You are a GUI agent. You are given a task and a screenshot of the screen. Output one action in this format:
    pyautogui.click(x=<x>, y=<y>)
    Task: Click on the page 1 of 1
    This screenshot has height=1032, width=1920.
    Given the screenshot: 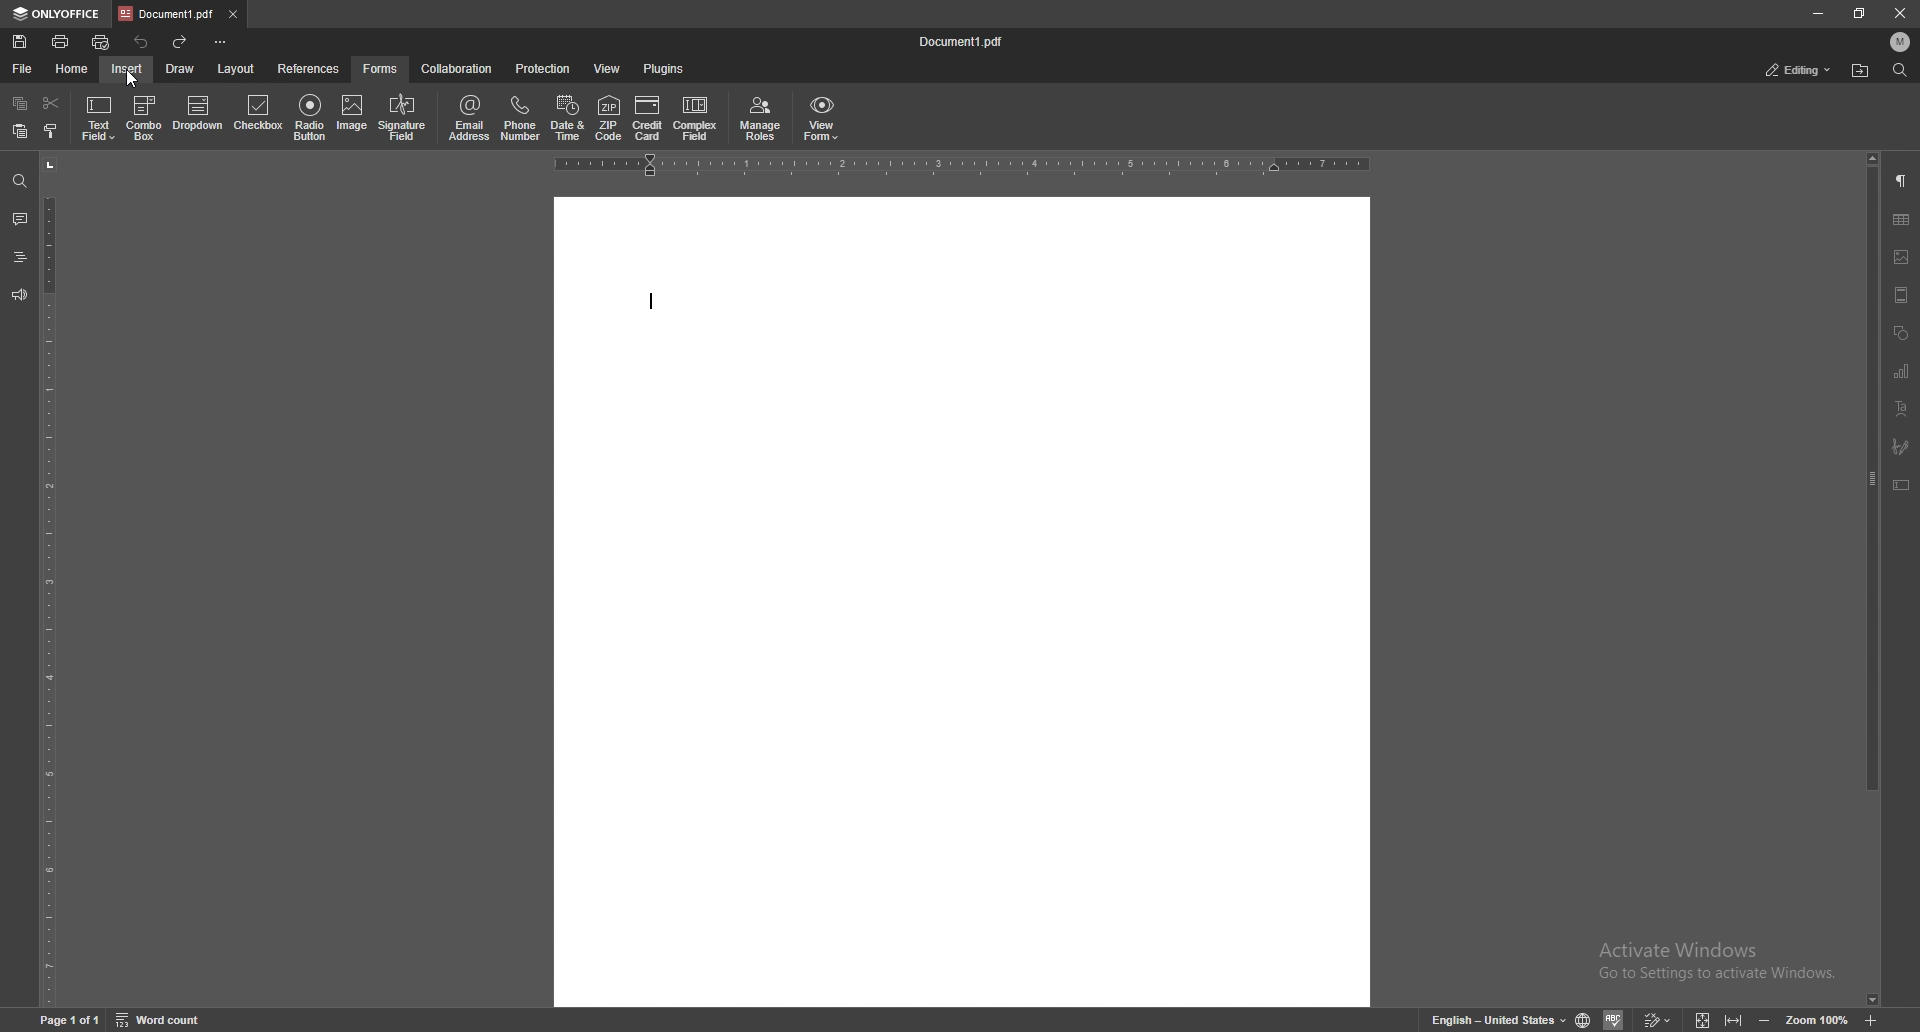 What is the action you would take?
    pyautogui.click(x=69, y=1021)
    